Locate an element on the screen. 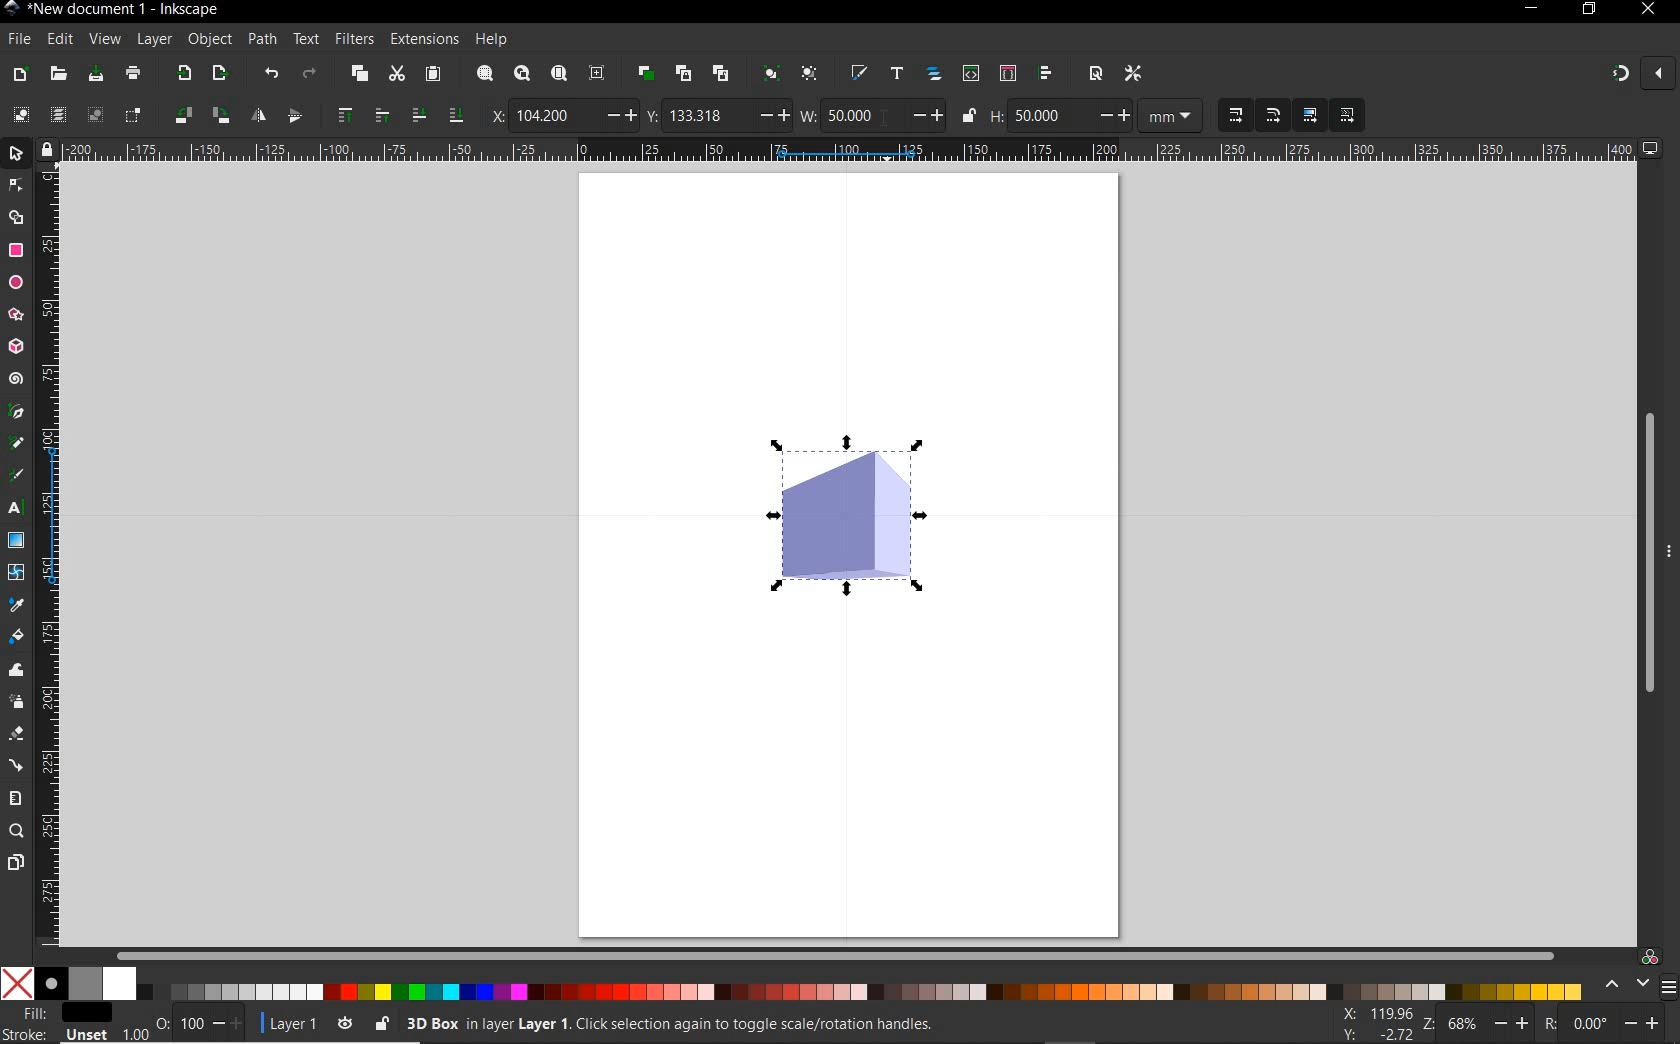 The height and width of the screenshot is (1044, 1680). layer is located at coordinates (154, 40).